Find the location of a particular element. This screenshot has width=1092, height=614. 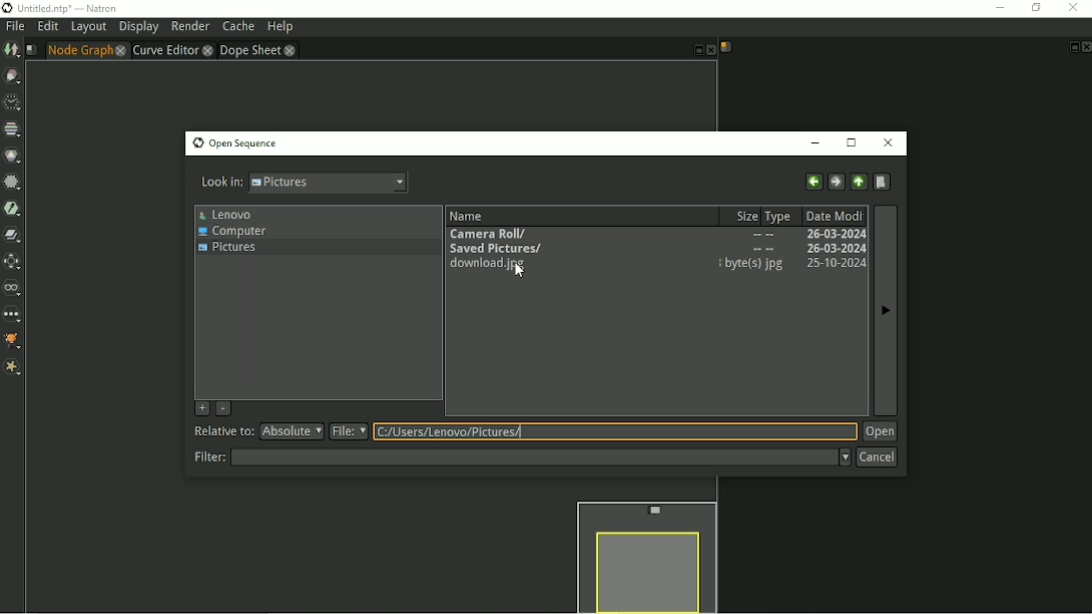

Transform is located at coordinates (13, 261).